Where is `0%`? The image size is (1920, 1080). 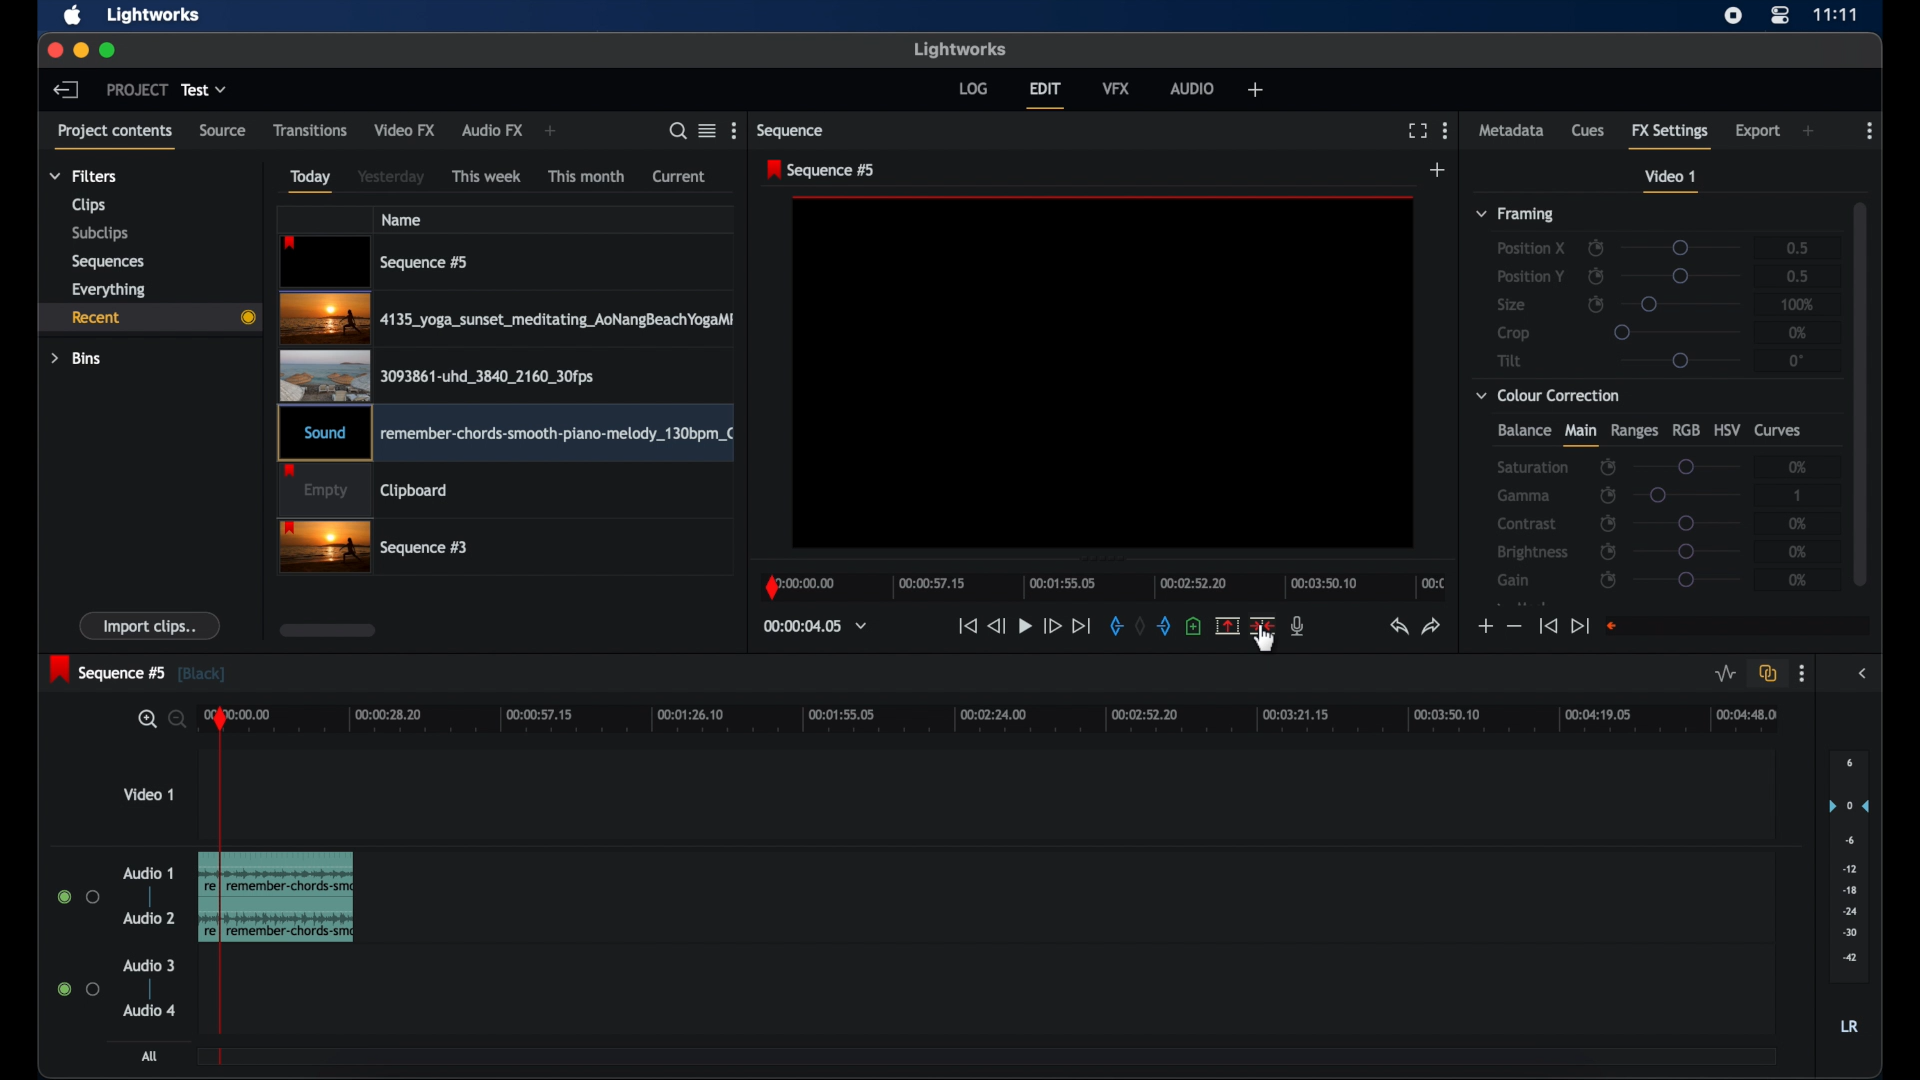 0% is located at coordinates (1798, 332).